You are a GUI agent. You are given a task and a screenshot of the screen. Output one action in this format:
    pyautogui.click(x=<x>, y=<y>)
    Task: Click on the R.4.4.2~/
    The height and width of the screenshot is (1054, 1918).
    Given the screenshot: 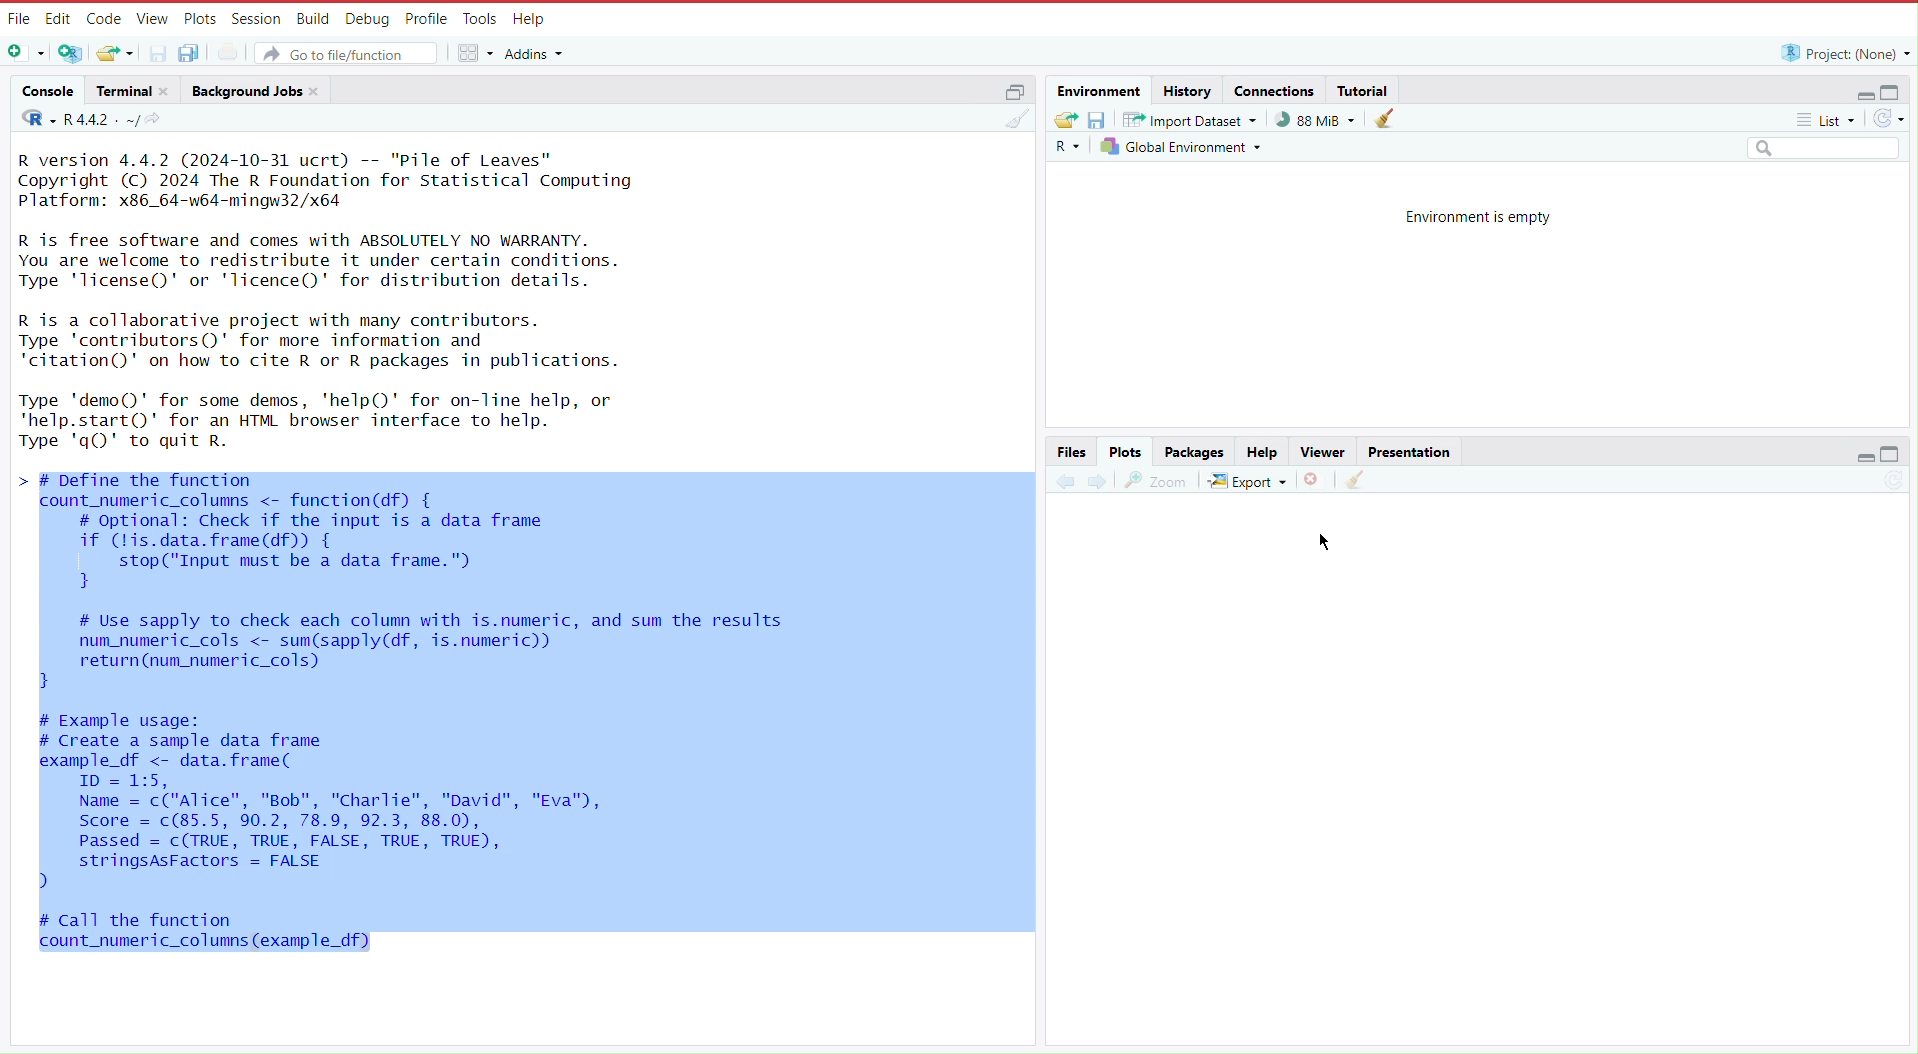 What is the action you would take?
    pyautogui.click(x=102, y=119)
    